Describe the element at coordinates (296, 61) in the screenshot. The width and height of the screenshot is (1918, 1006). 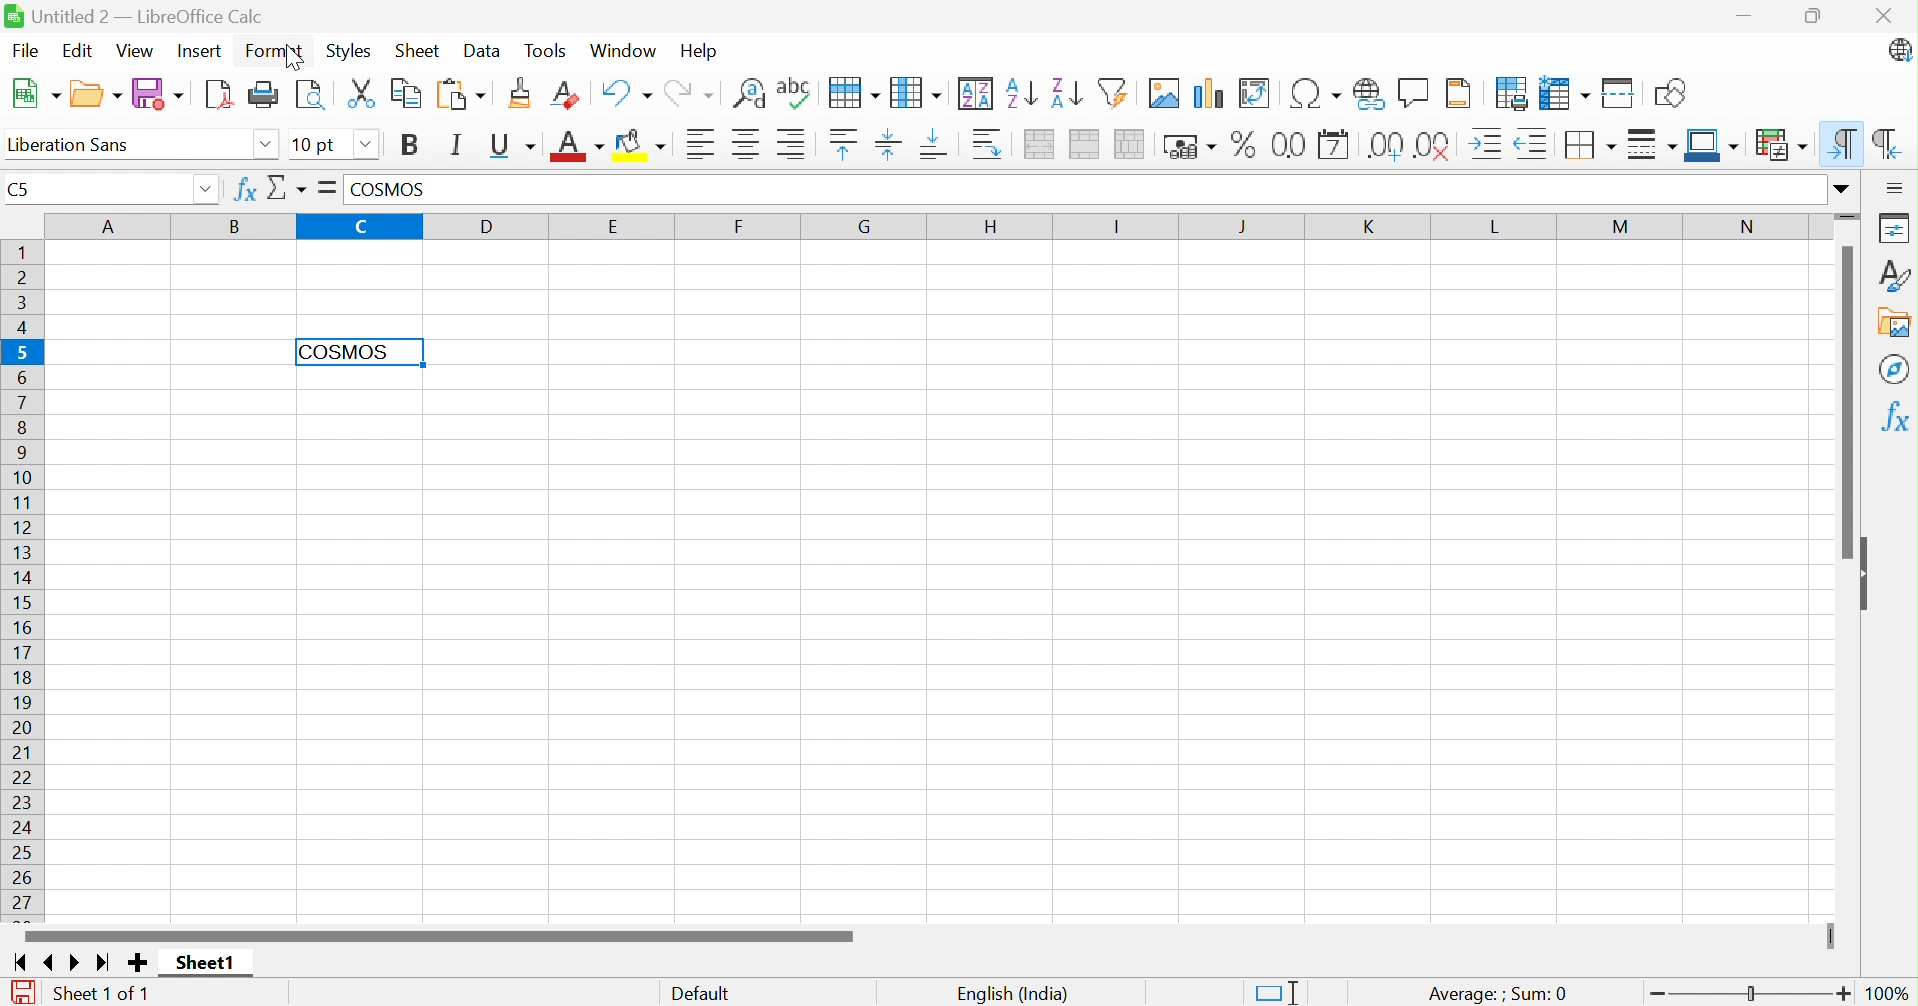
I see `cursor` at that location.